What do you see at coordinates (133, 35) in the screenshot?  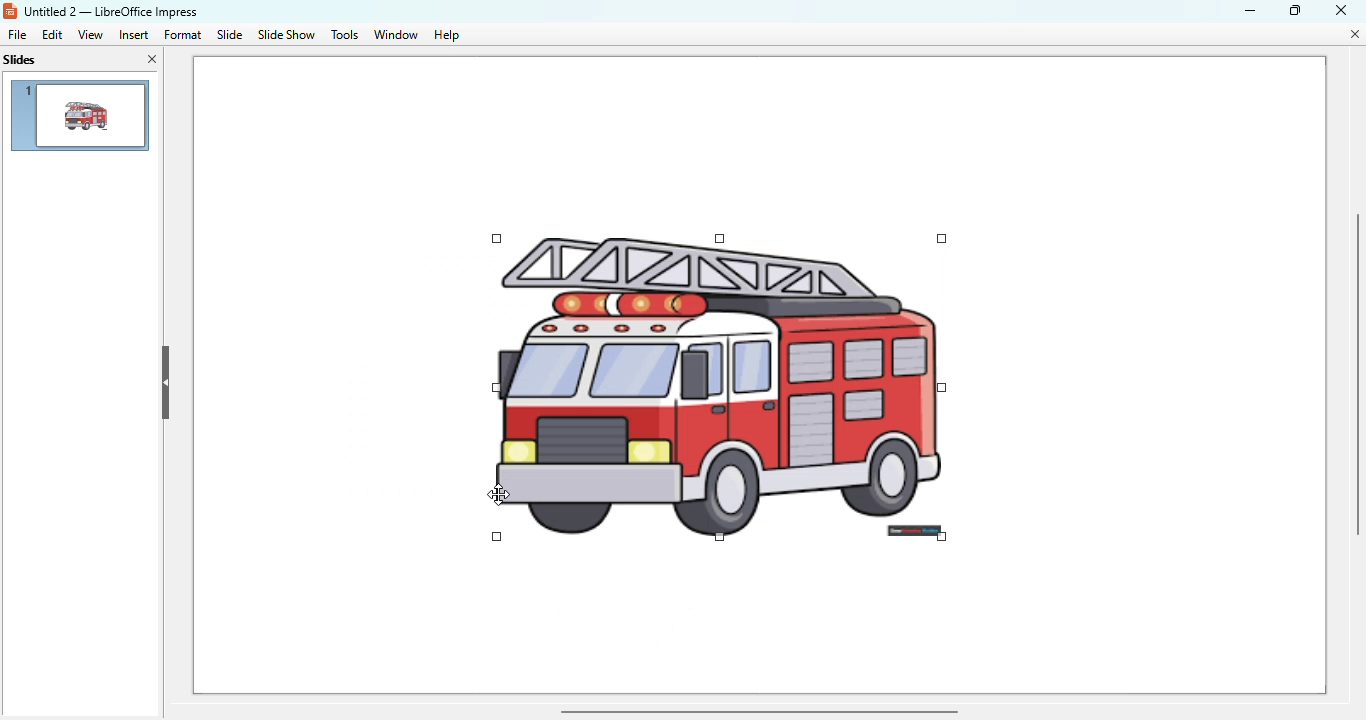 I see `insert` at bounding box center [133, 35].